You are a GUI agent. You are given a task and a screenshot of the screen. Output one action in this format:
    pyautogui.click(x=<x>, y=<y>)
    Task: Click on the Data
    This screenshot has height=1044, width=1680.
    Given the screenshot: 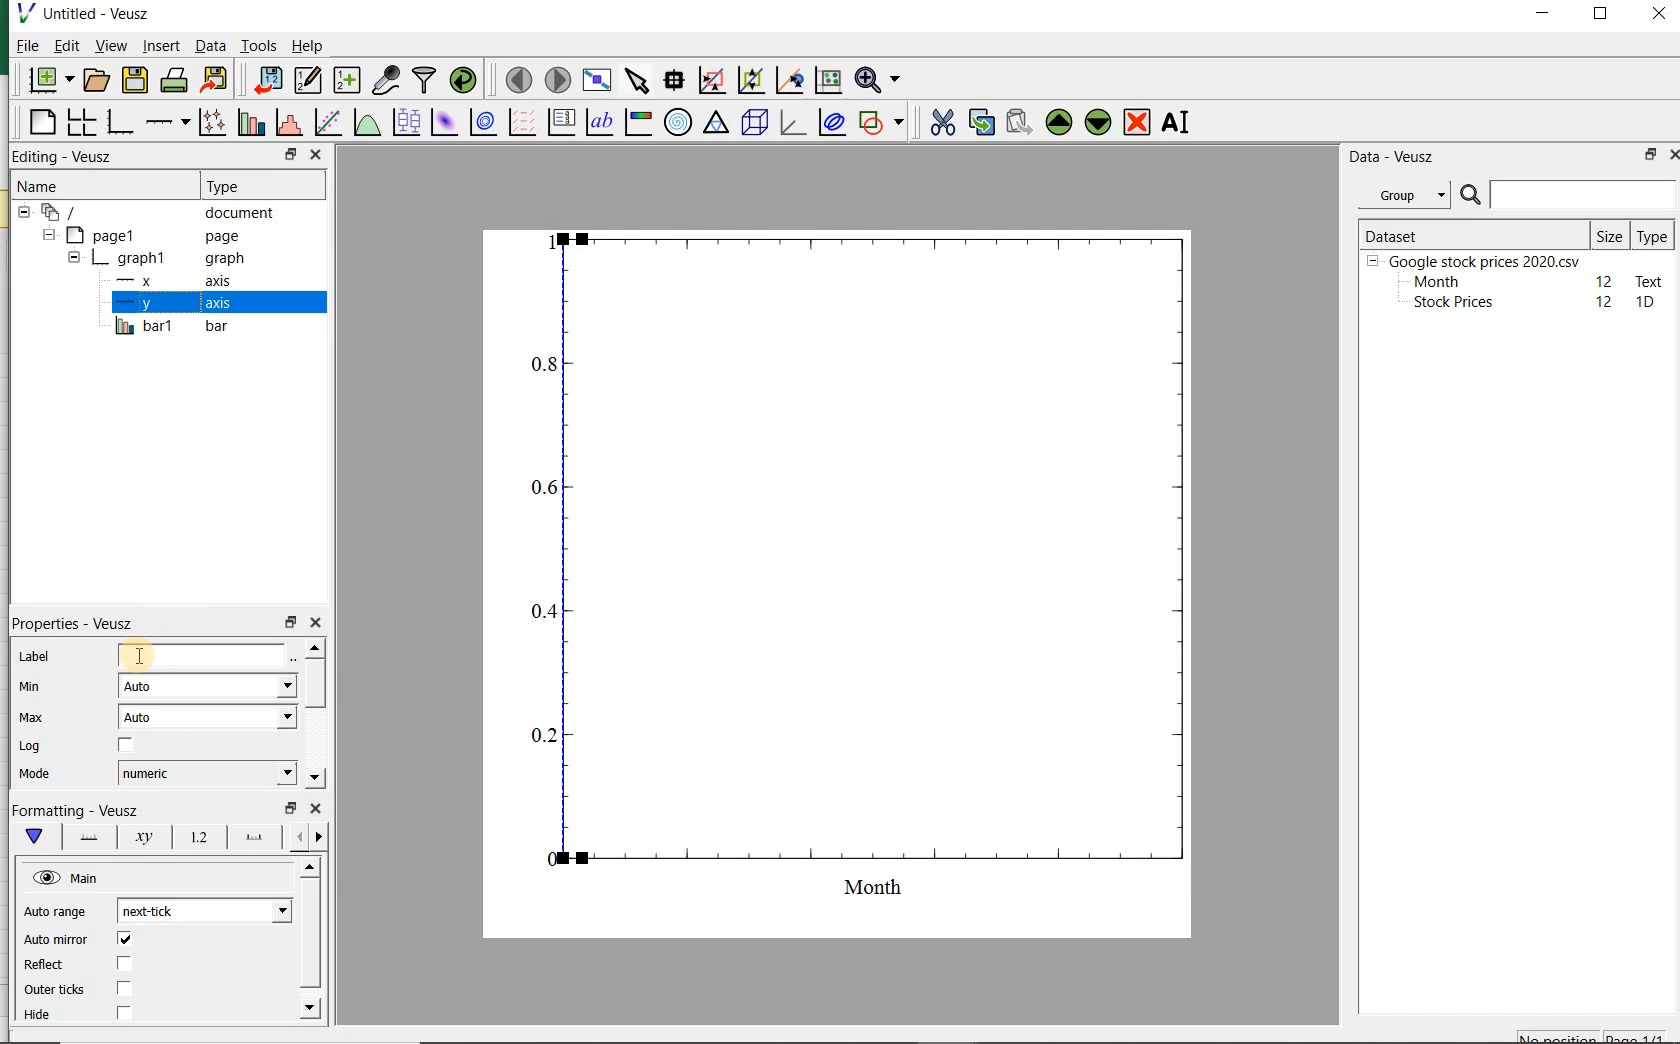 What is the action you would take?
    pyautogui.click(x=210, y=48)
    